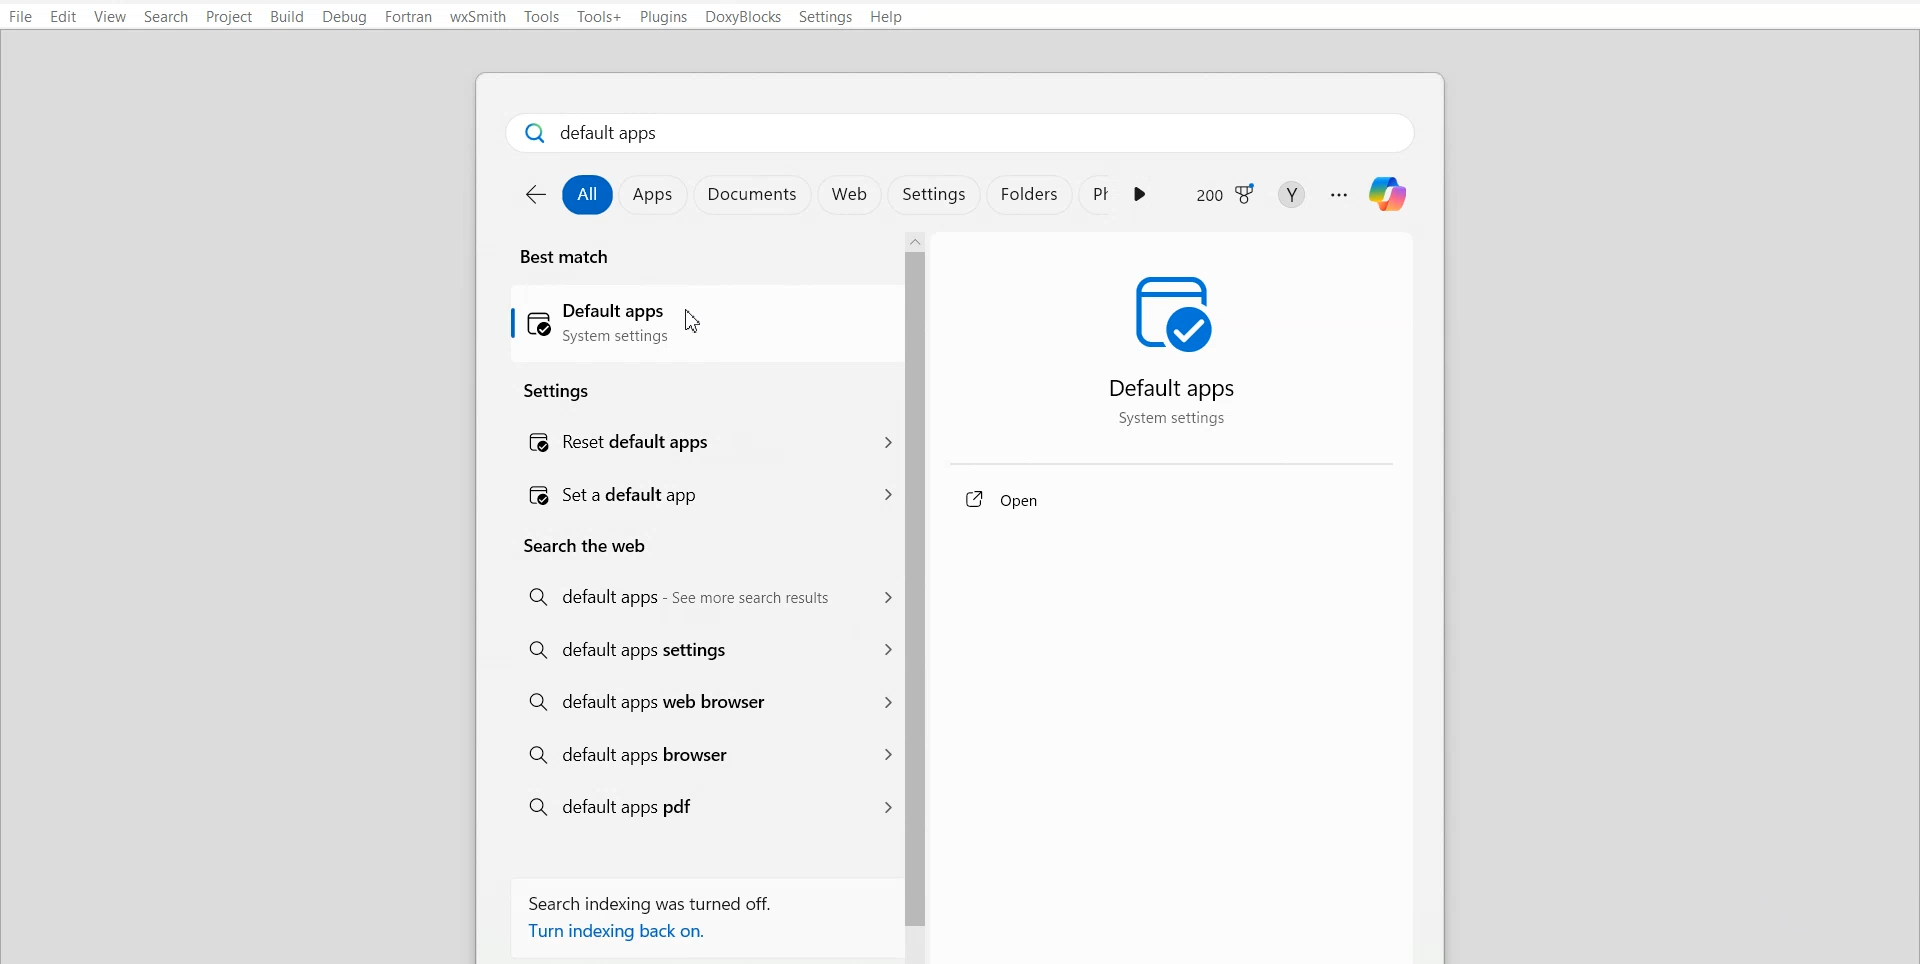 The height and width of the screenshot is (964, 1920). Describe the element at coordinates (410, 17) in the screenshot. I see `Fortran` at that location.